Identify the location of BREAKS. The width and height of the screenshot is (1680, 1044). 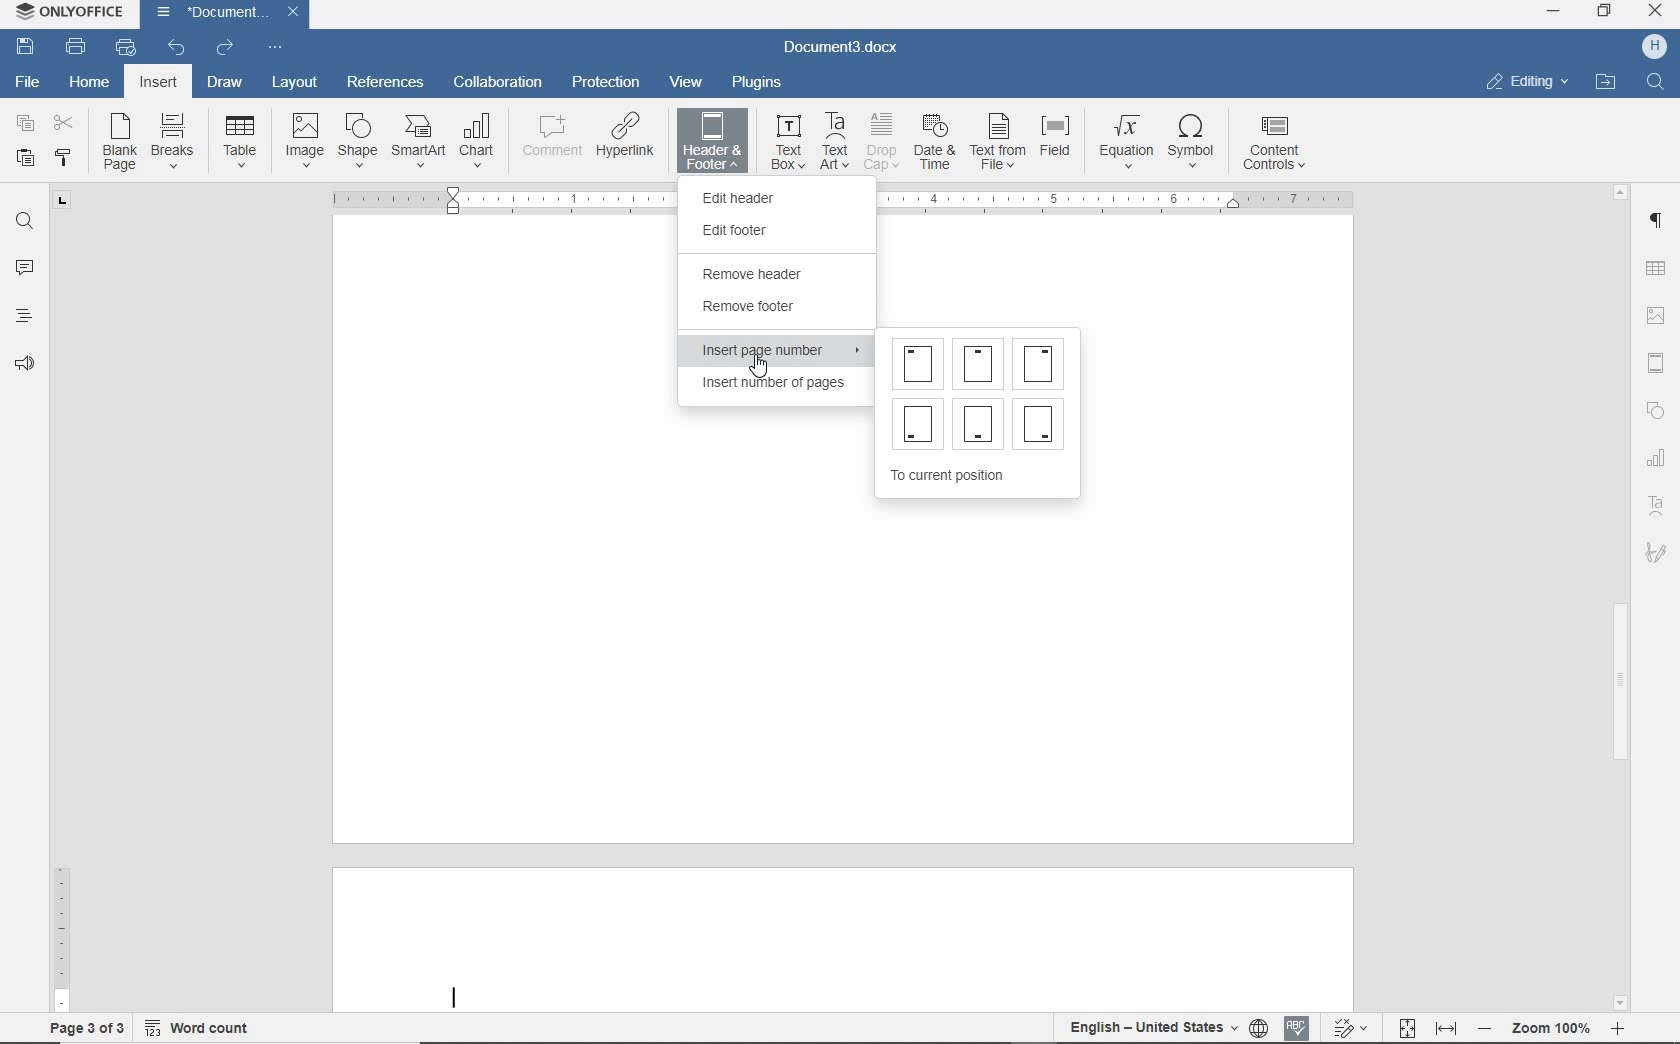
(177, 144).